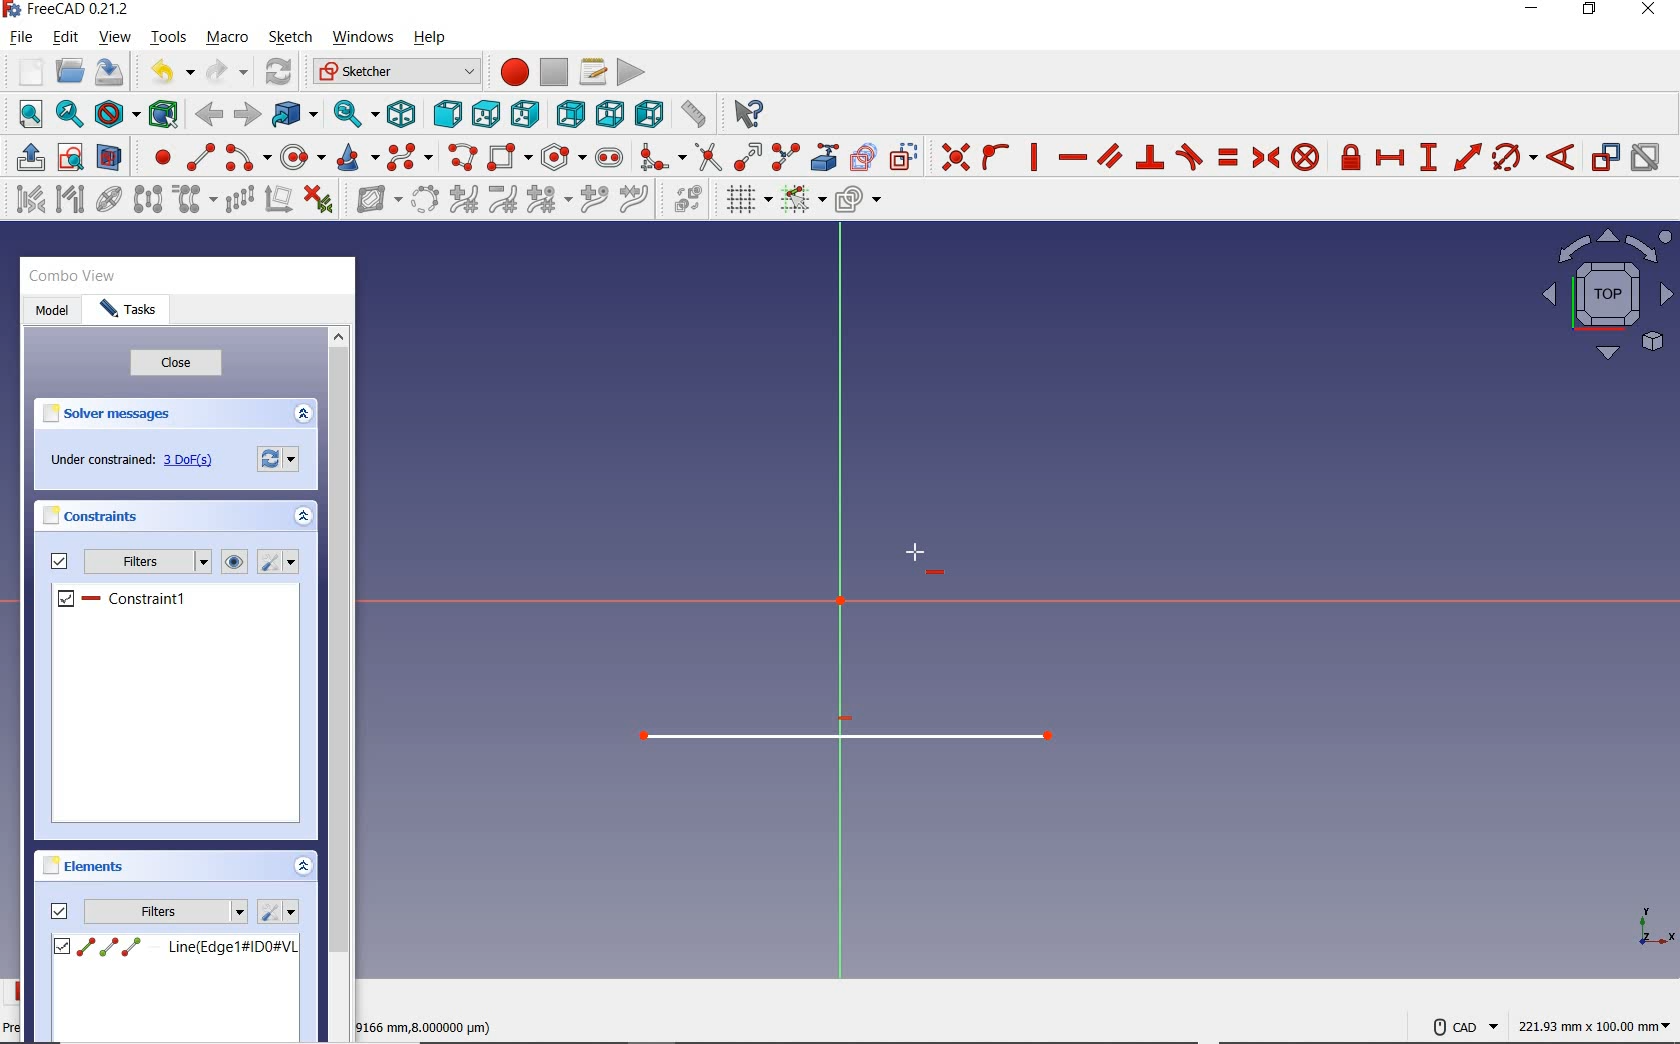  Describe the element at coordinates (71, 198) in the screenshot. I see `SELECT ASSOCIATED GEOMETRY` at that location.